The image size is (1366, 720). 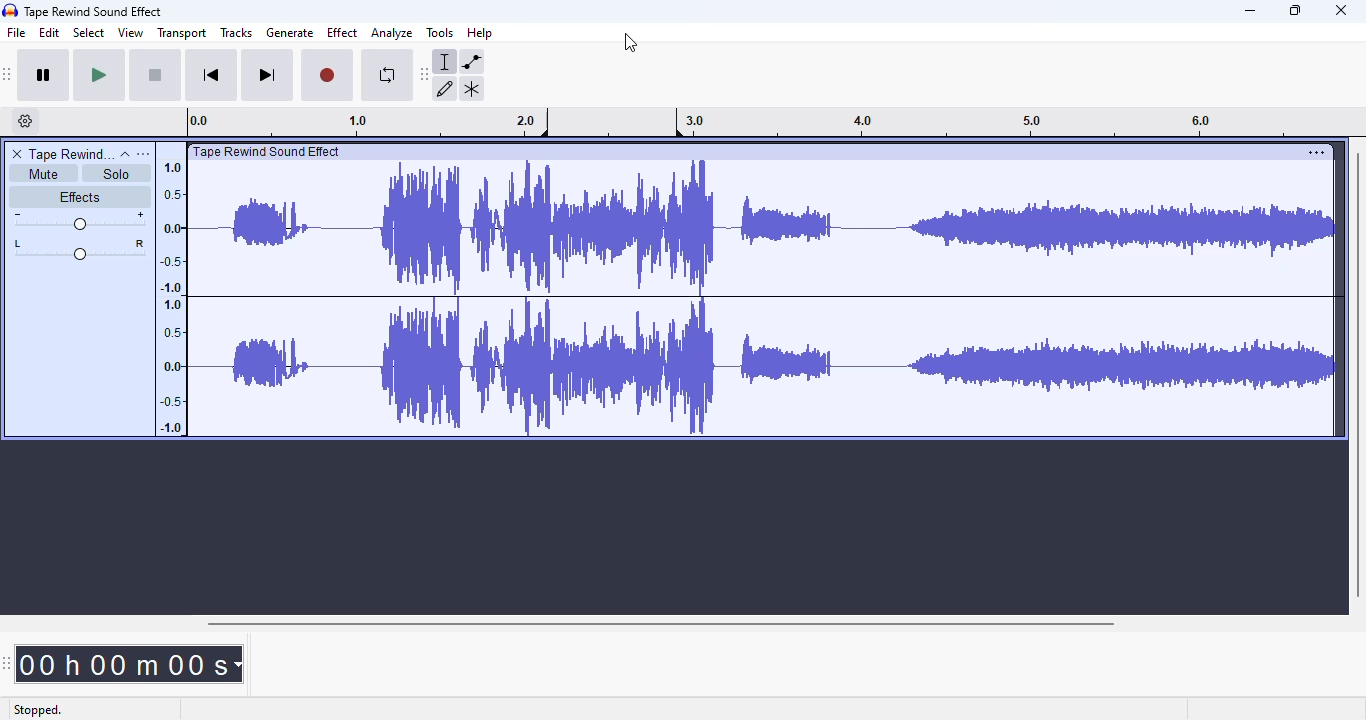 What do you see at coordinates (764, 298) in the screenshot?
I see `audio track` at bounding box center [764, 298].